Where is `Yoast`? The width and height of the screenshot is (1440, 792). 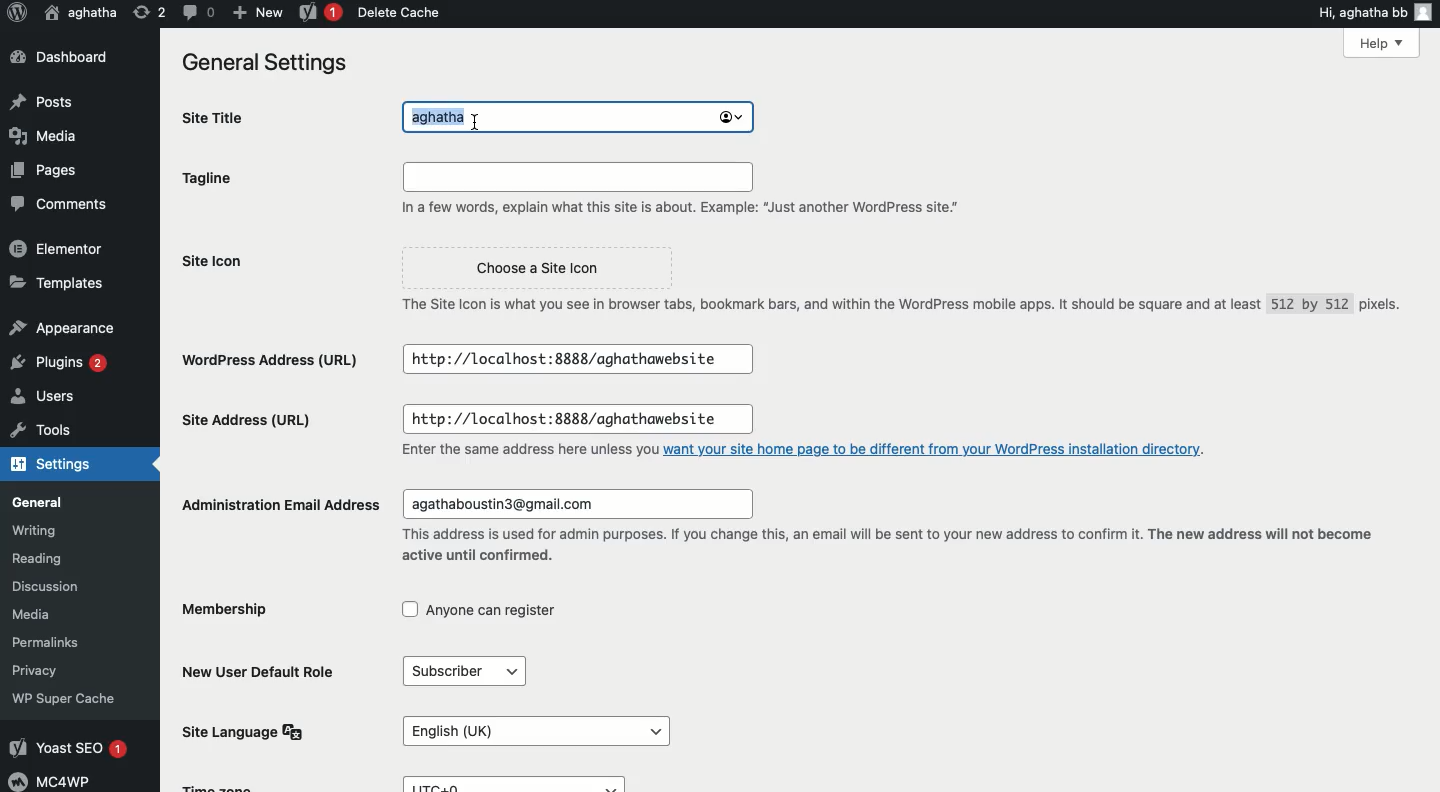
Yoast is located at coordinates (316, 13).